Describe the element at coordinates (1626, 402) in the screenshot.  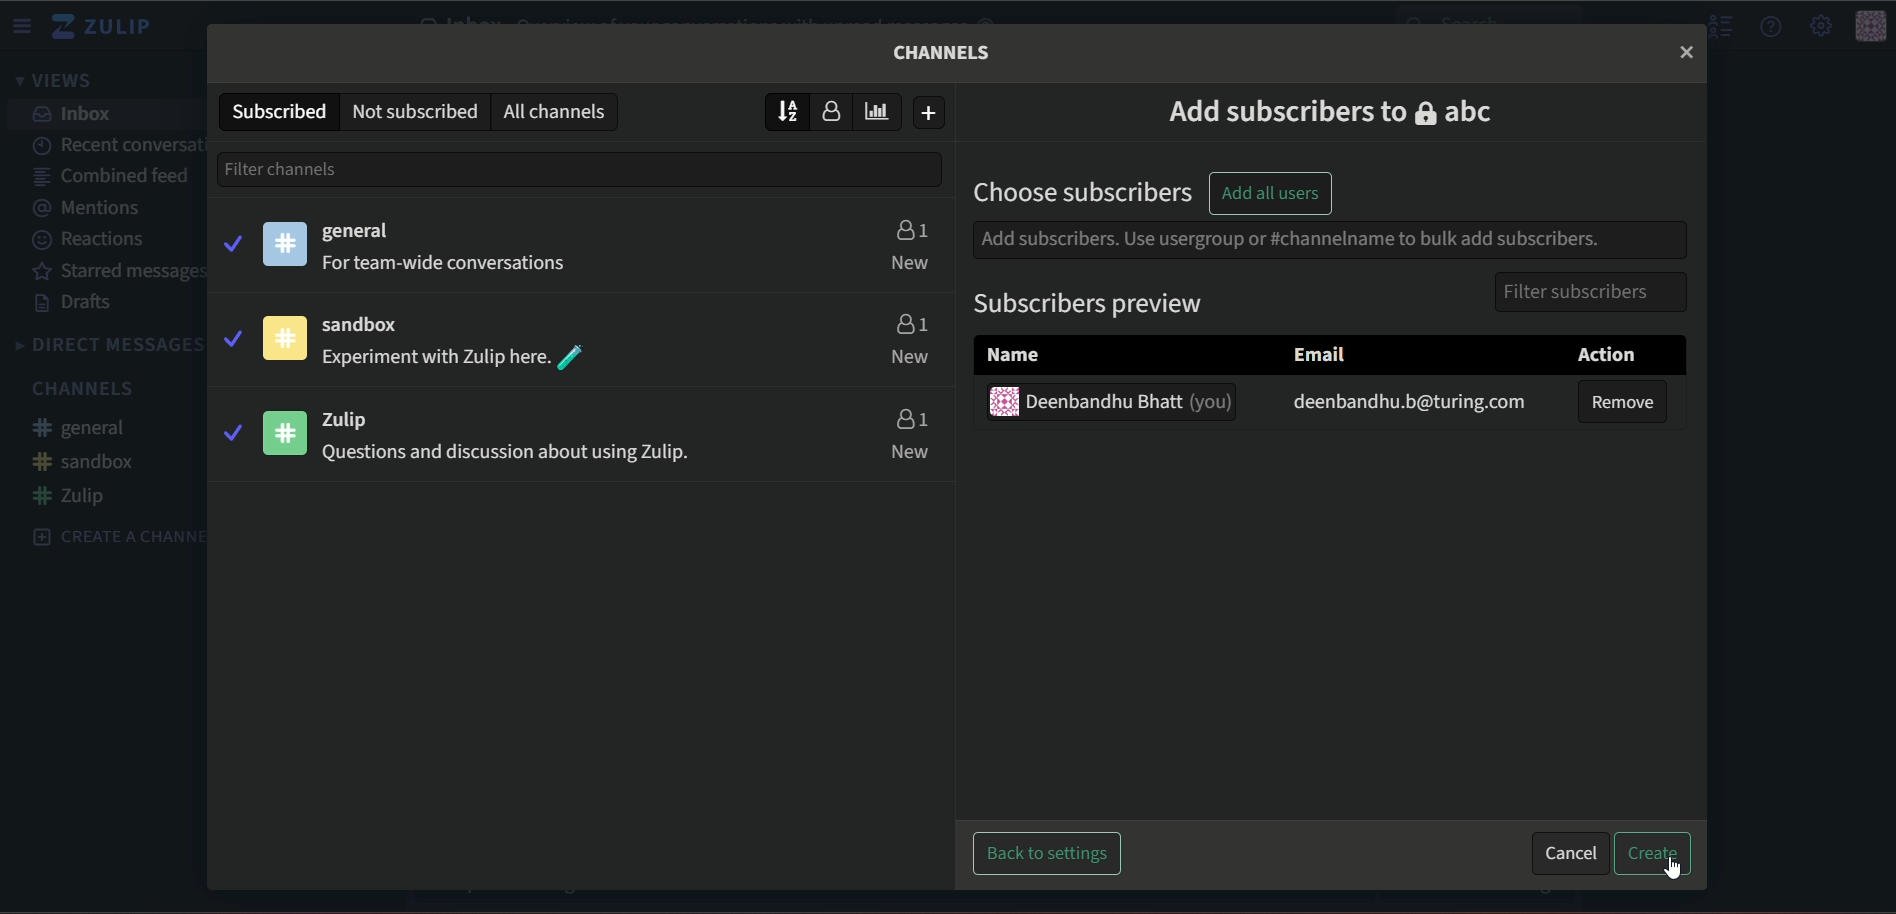
I see `remove` at that location.